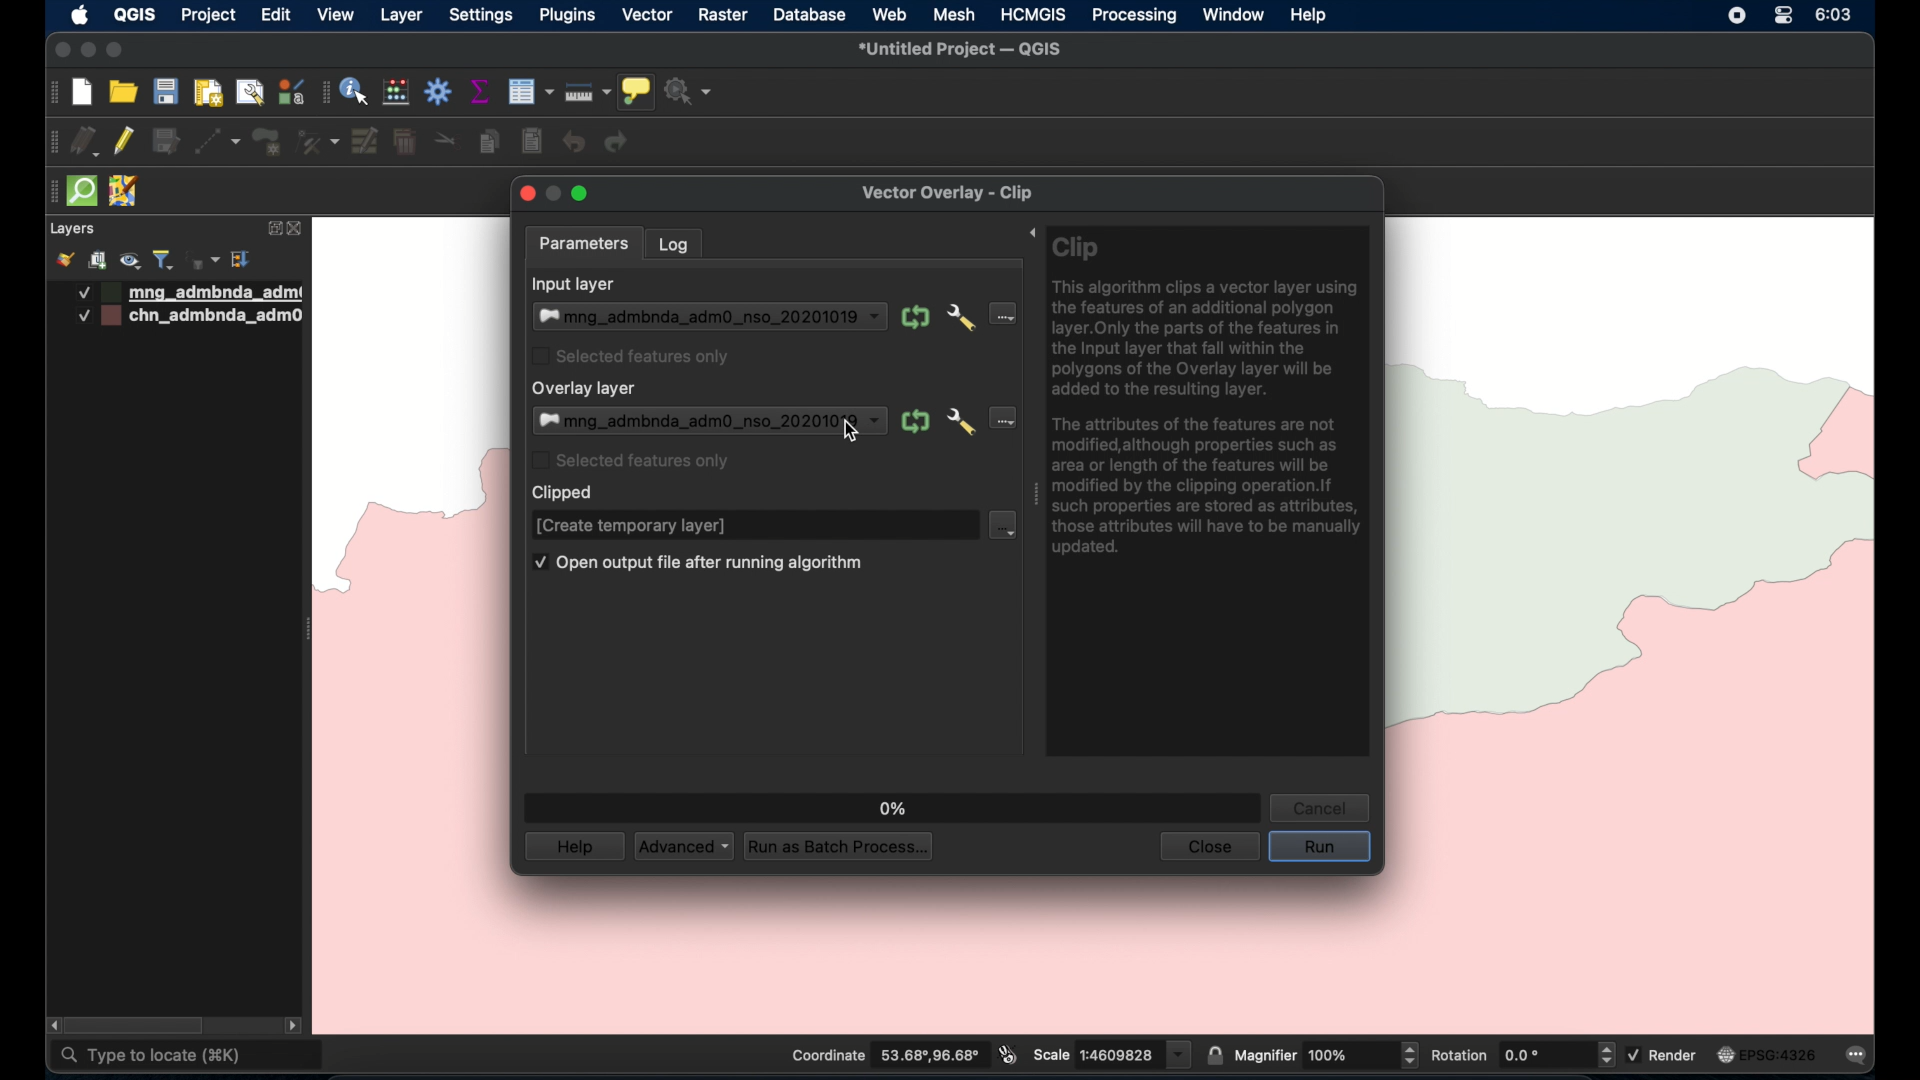 The height and width of the screenshot is (1080, 1920). I want to click on filter legend by expression, so click(204, 260).